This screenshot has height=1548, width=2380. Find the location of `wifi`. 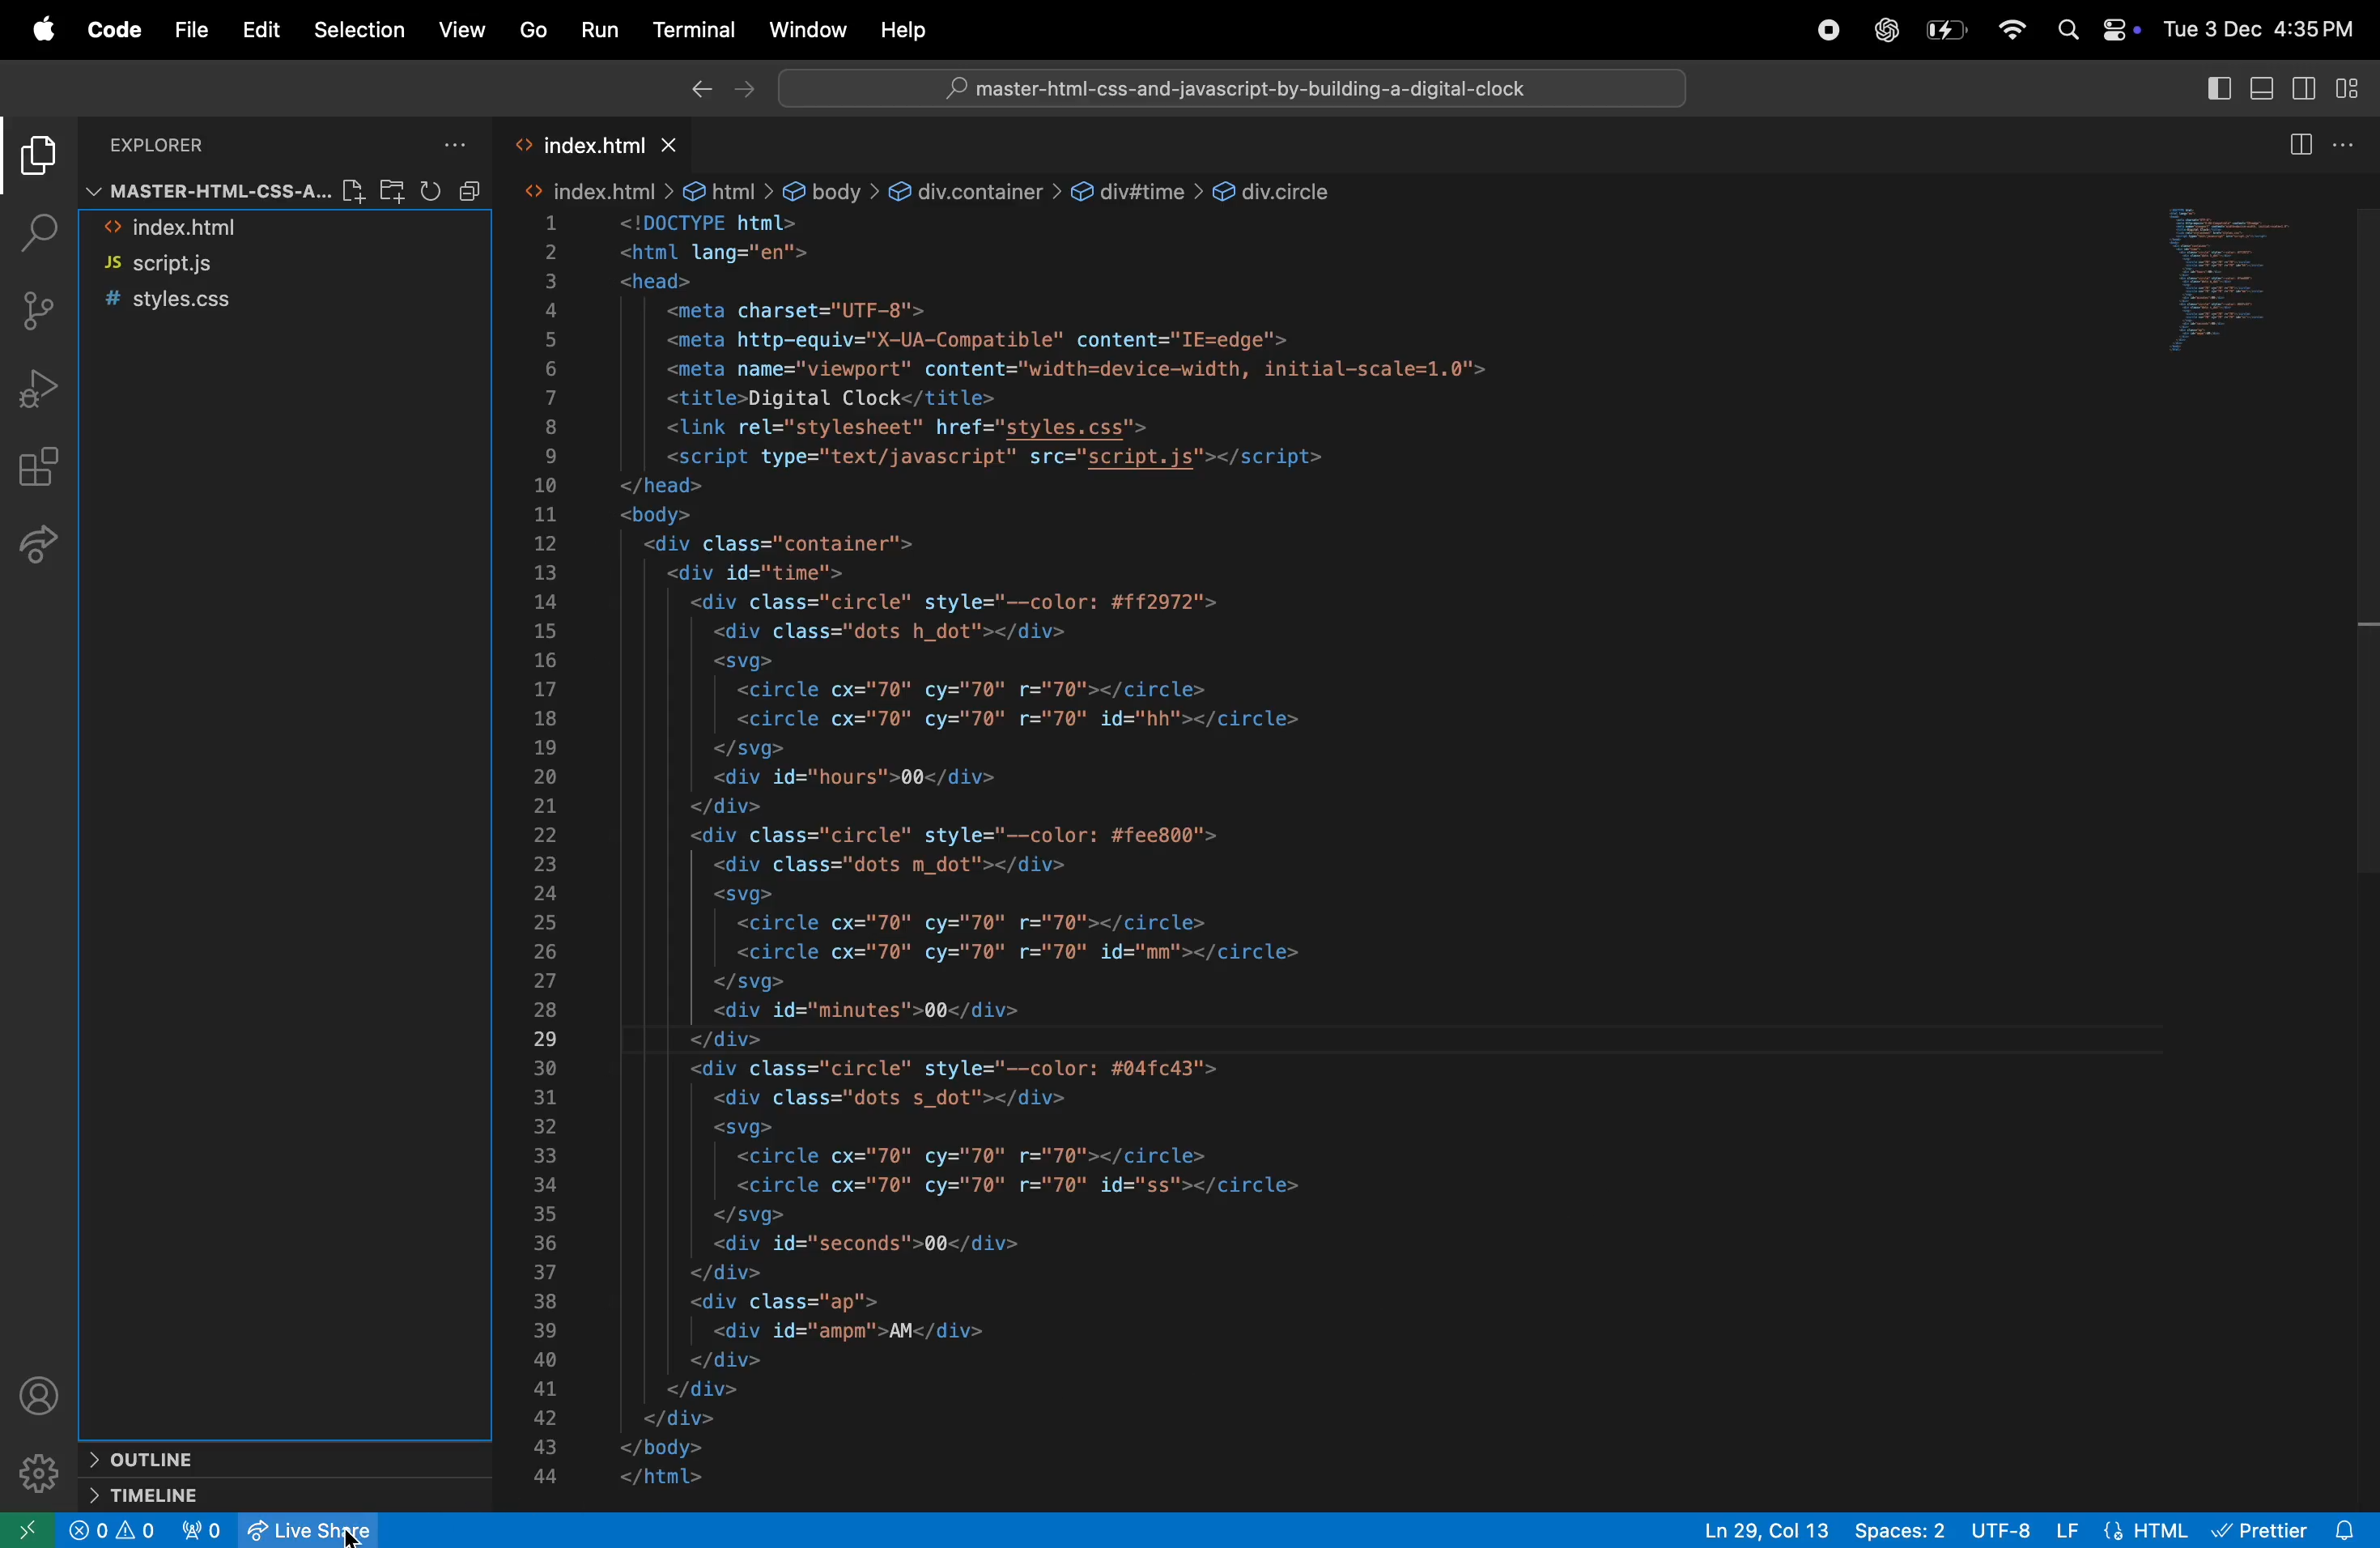

wifi is located at coordinates (2007, 30).